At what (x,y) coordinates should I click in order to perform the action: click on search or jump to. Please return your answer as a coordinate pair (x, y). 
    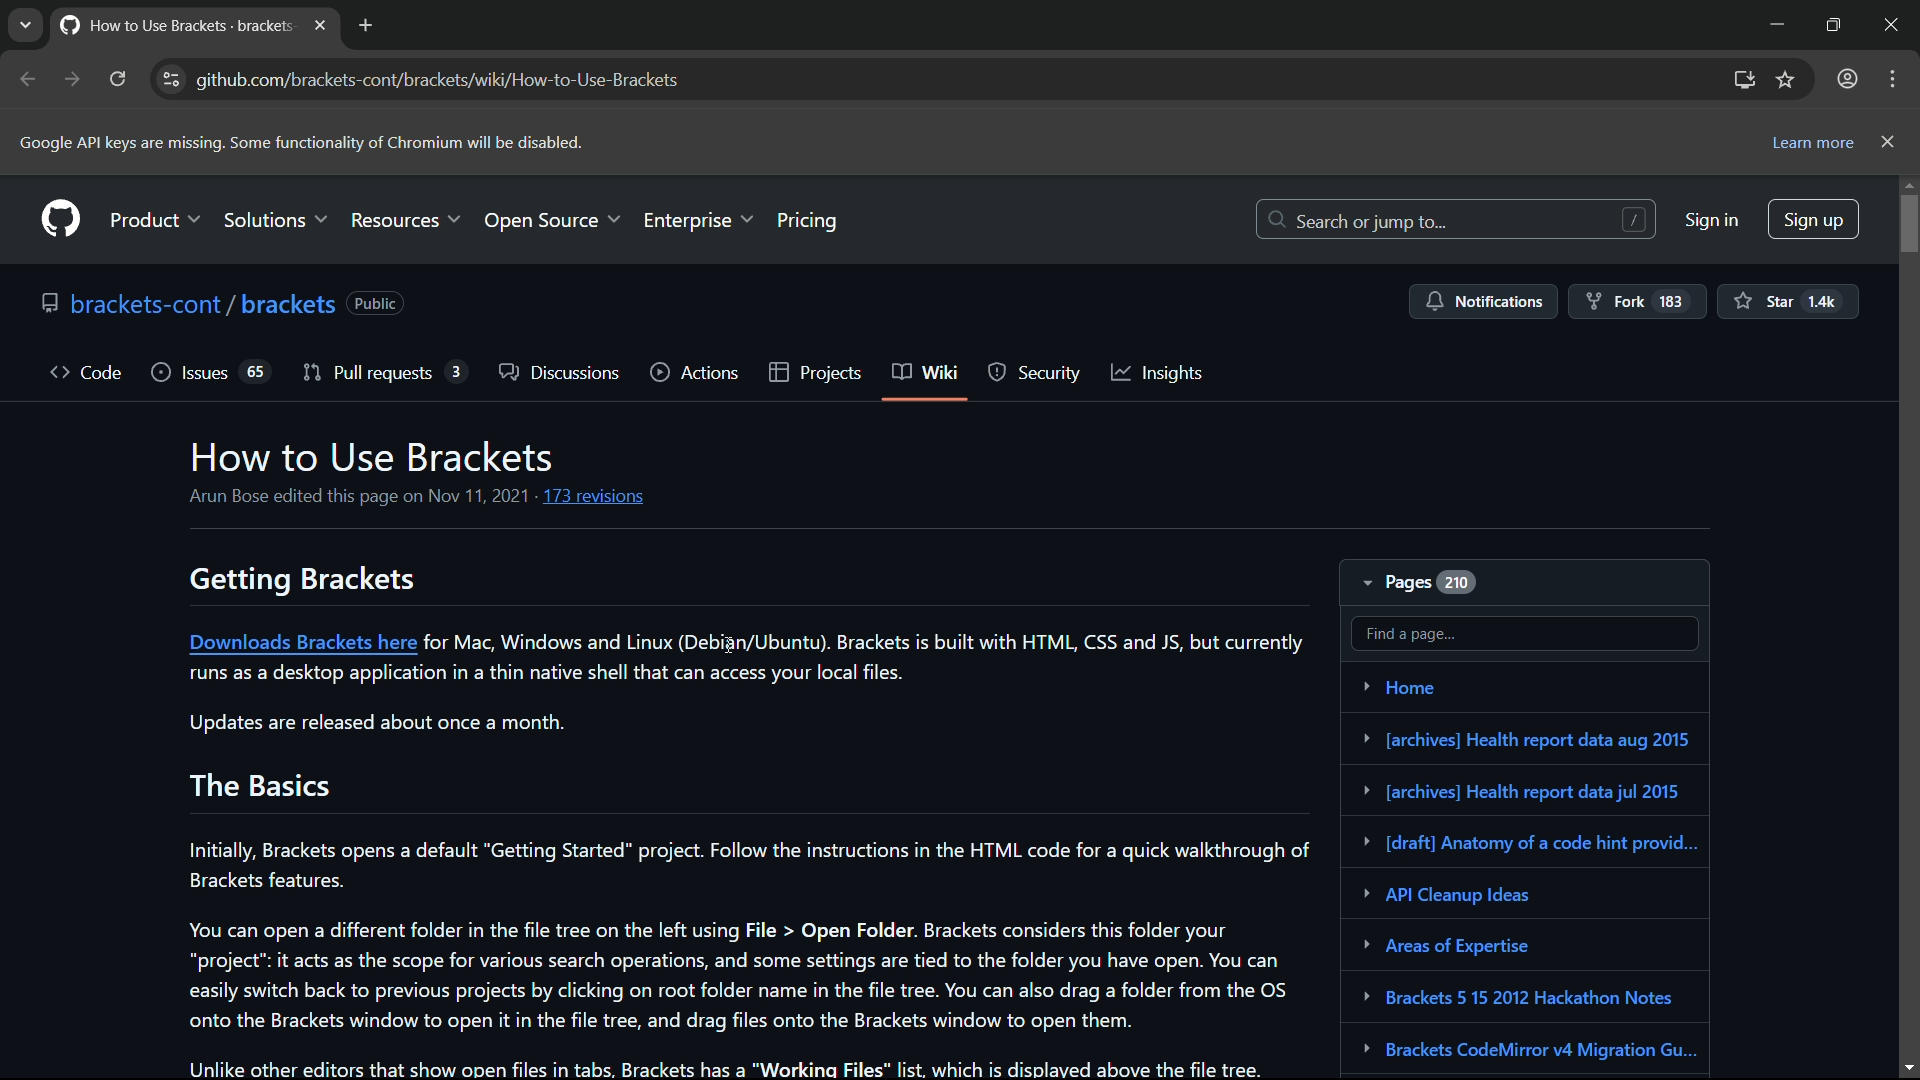
    Looking at the image, I should click on (1457, 220).